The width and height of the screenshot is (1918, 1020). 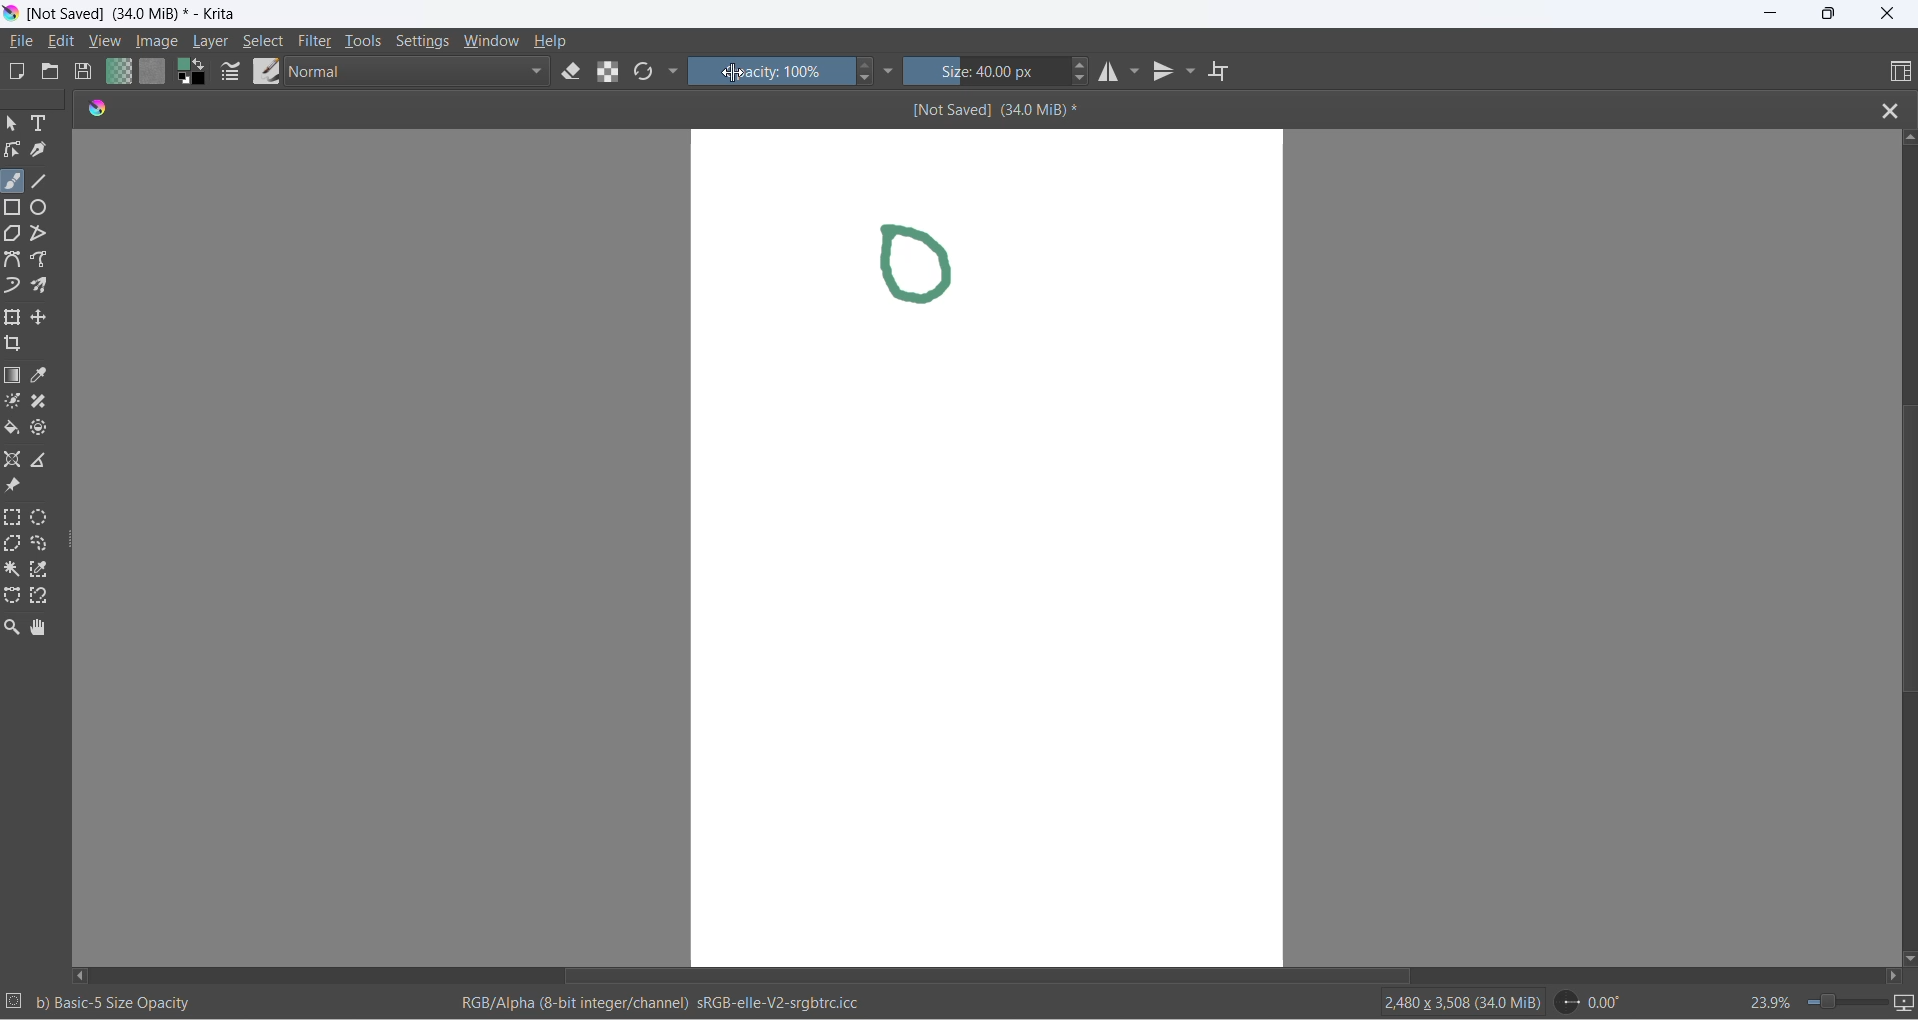 I want to click on transform a layer, so click(x=15, y=319).